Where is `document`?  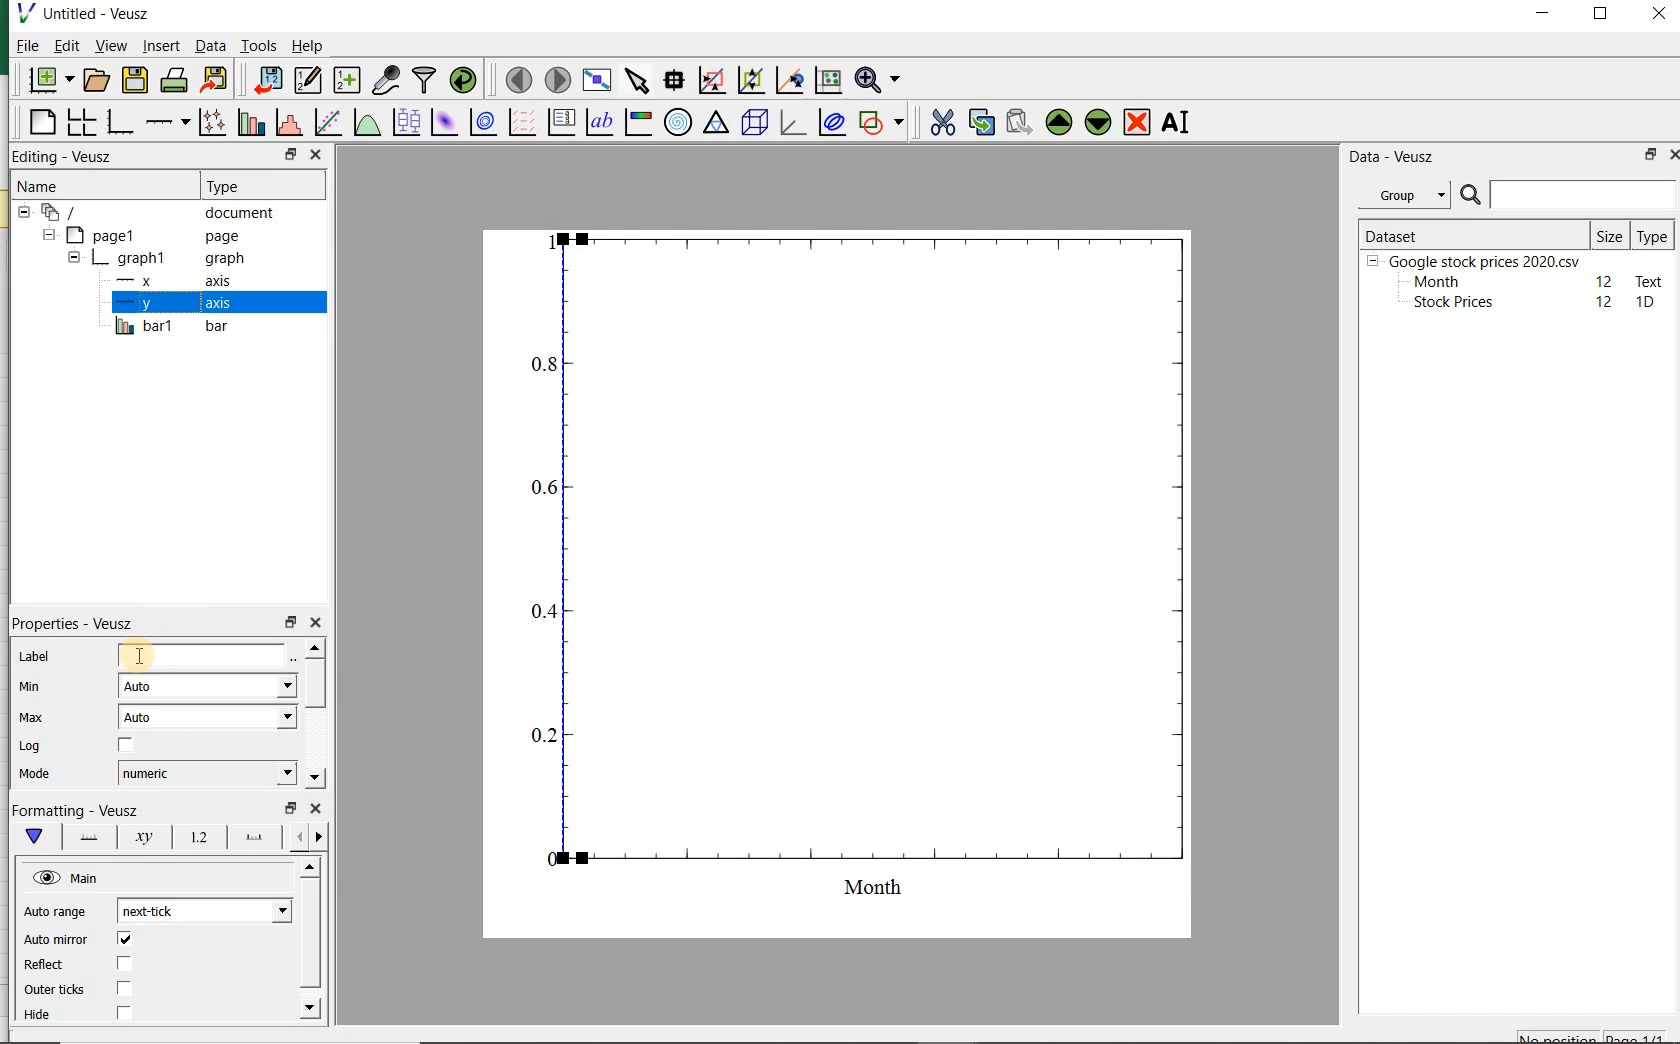 document is located at coordinates (155, 213).